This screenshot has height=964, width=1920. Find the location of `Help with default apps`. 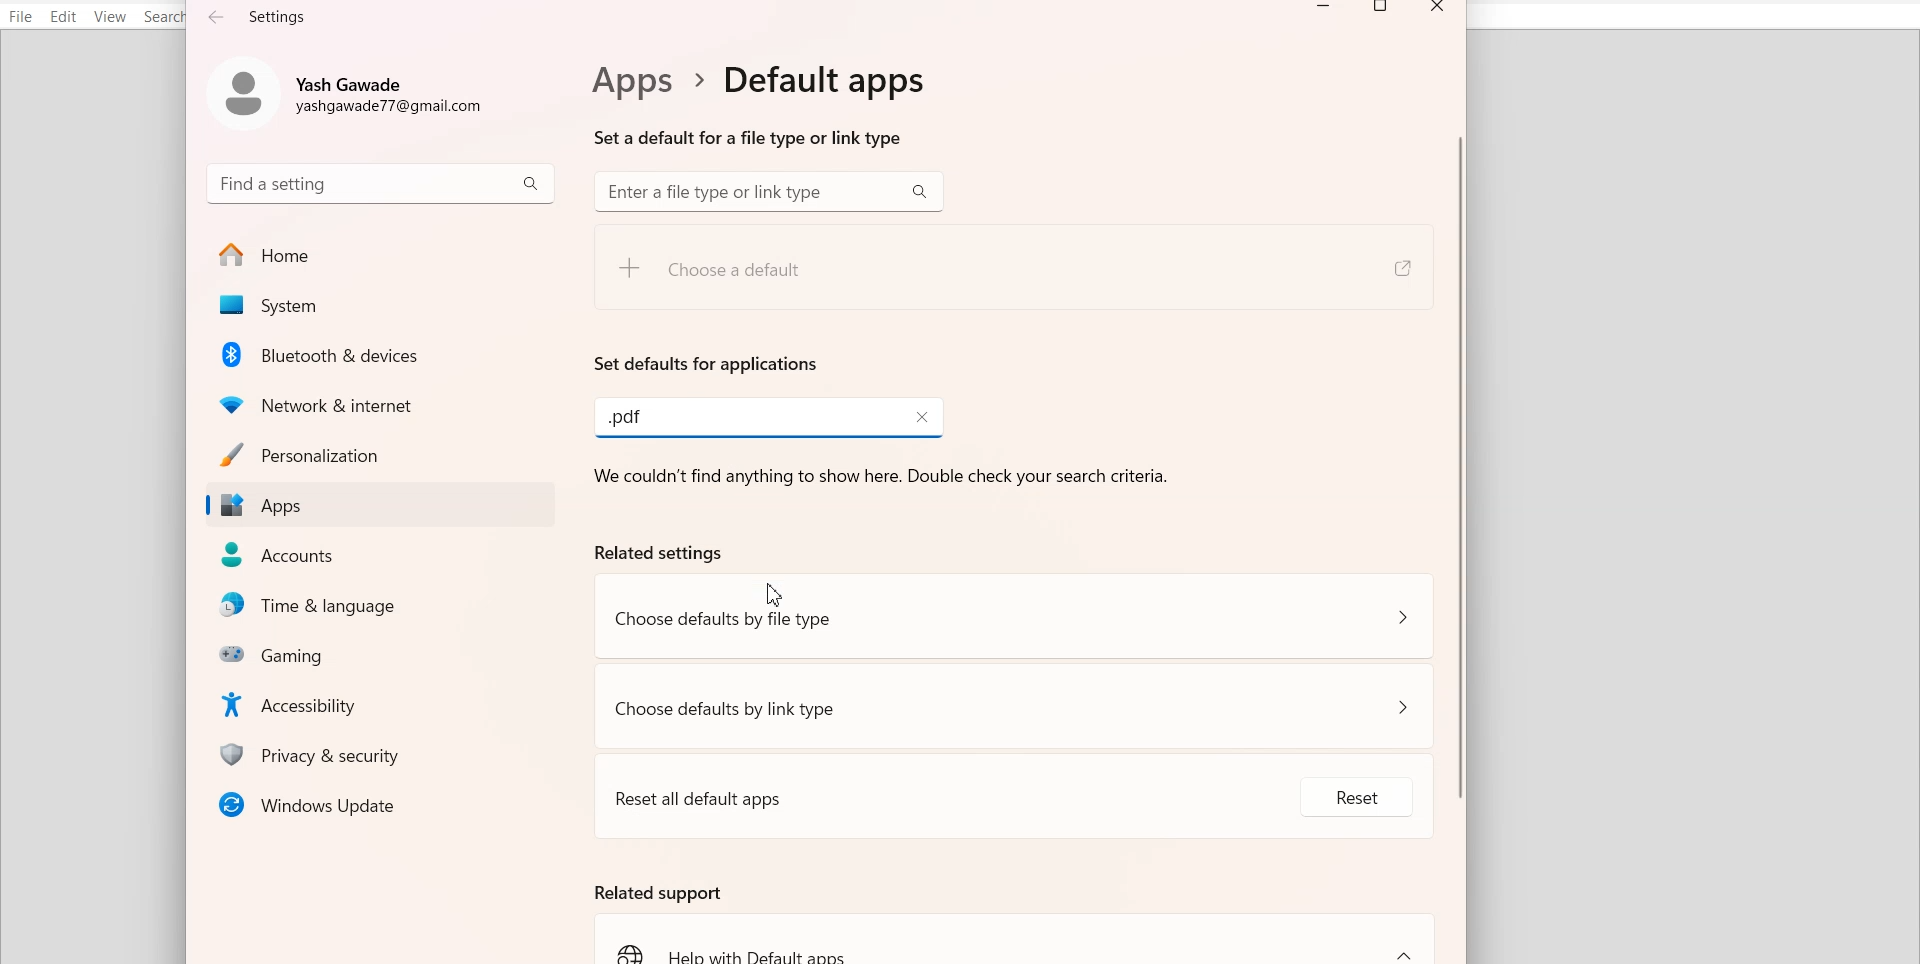

Help with default apps is located at coordinates (1017, 939).